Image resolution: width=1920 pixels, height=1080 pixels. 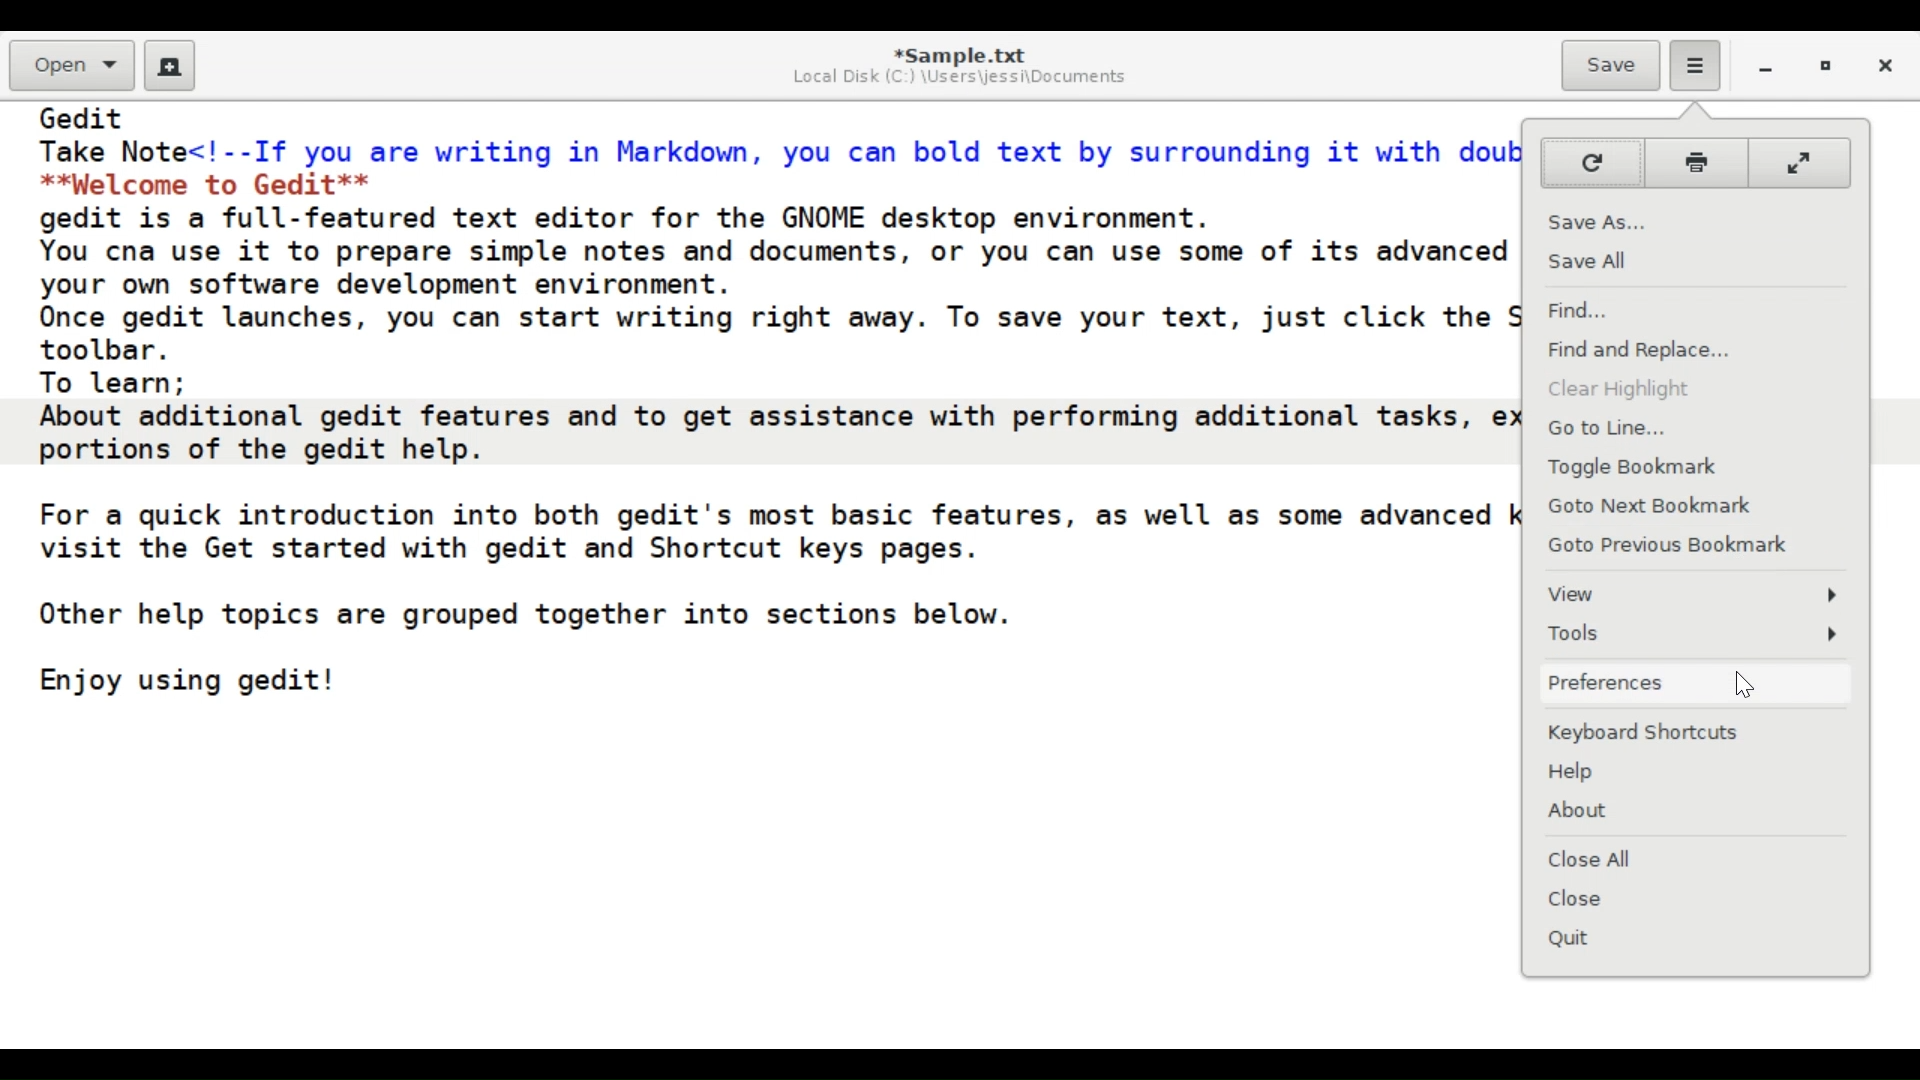 I want to click on Find and Replace, so click(x=1696, y=349).